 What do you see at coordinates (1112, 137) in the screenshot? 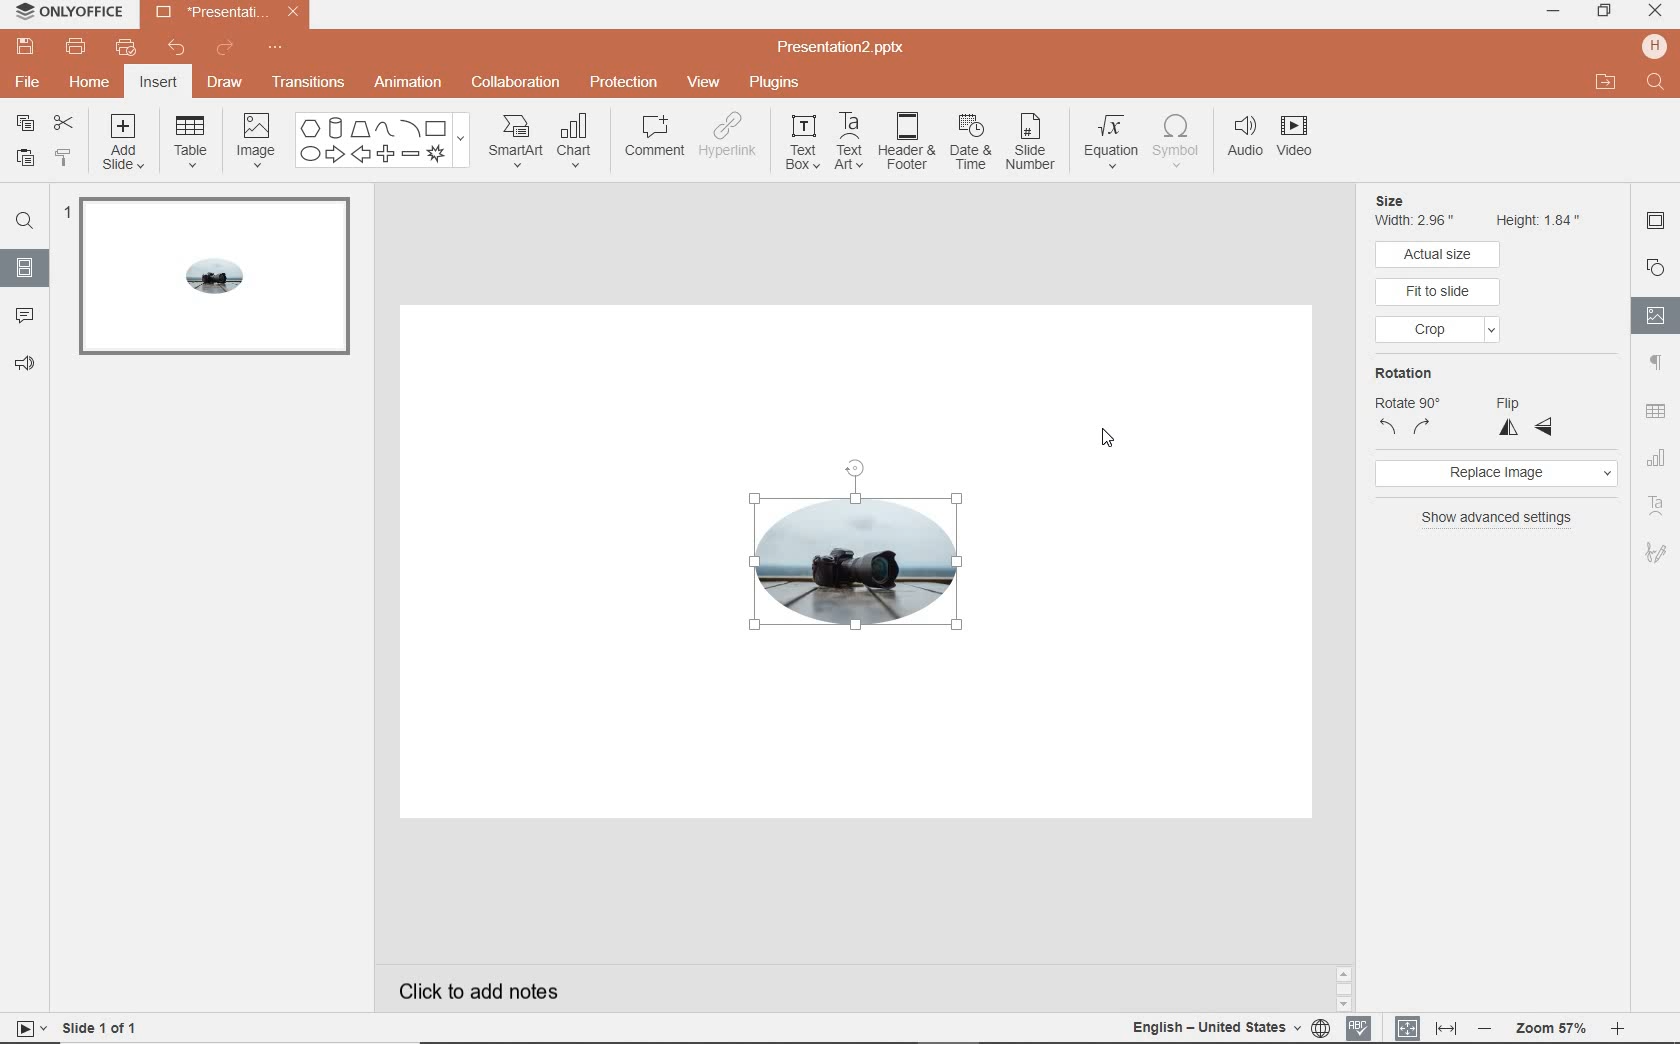
I see `equation` at bounding box center [1112, 137].